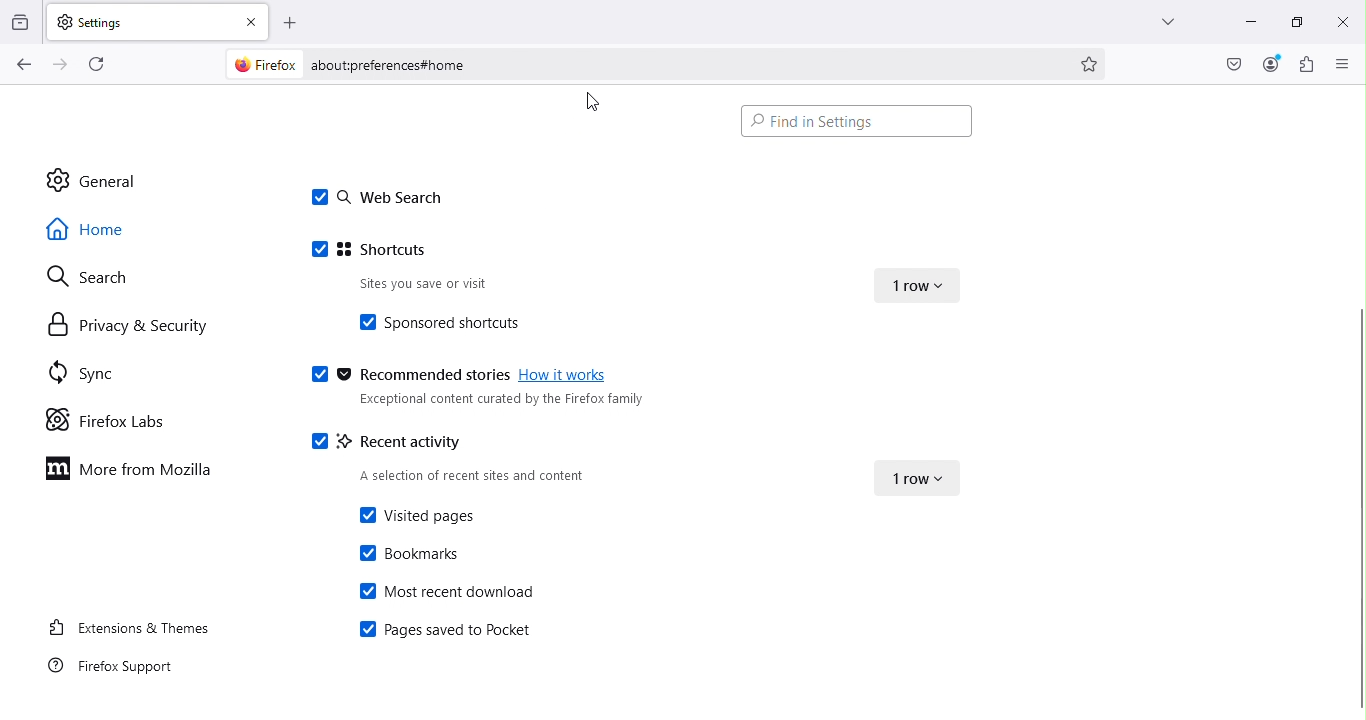  Describe the element at coordinates (135, 474) in the screenshot. I see `More from mozilla` at that location.